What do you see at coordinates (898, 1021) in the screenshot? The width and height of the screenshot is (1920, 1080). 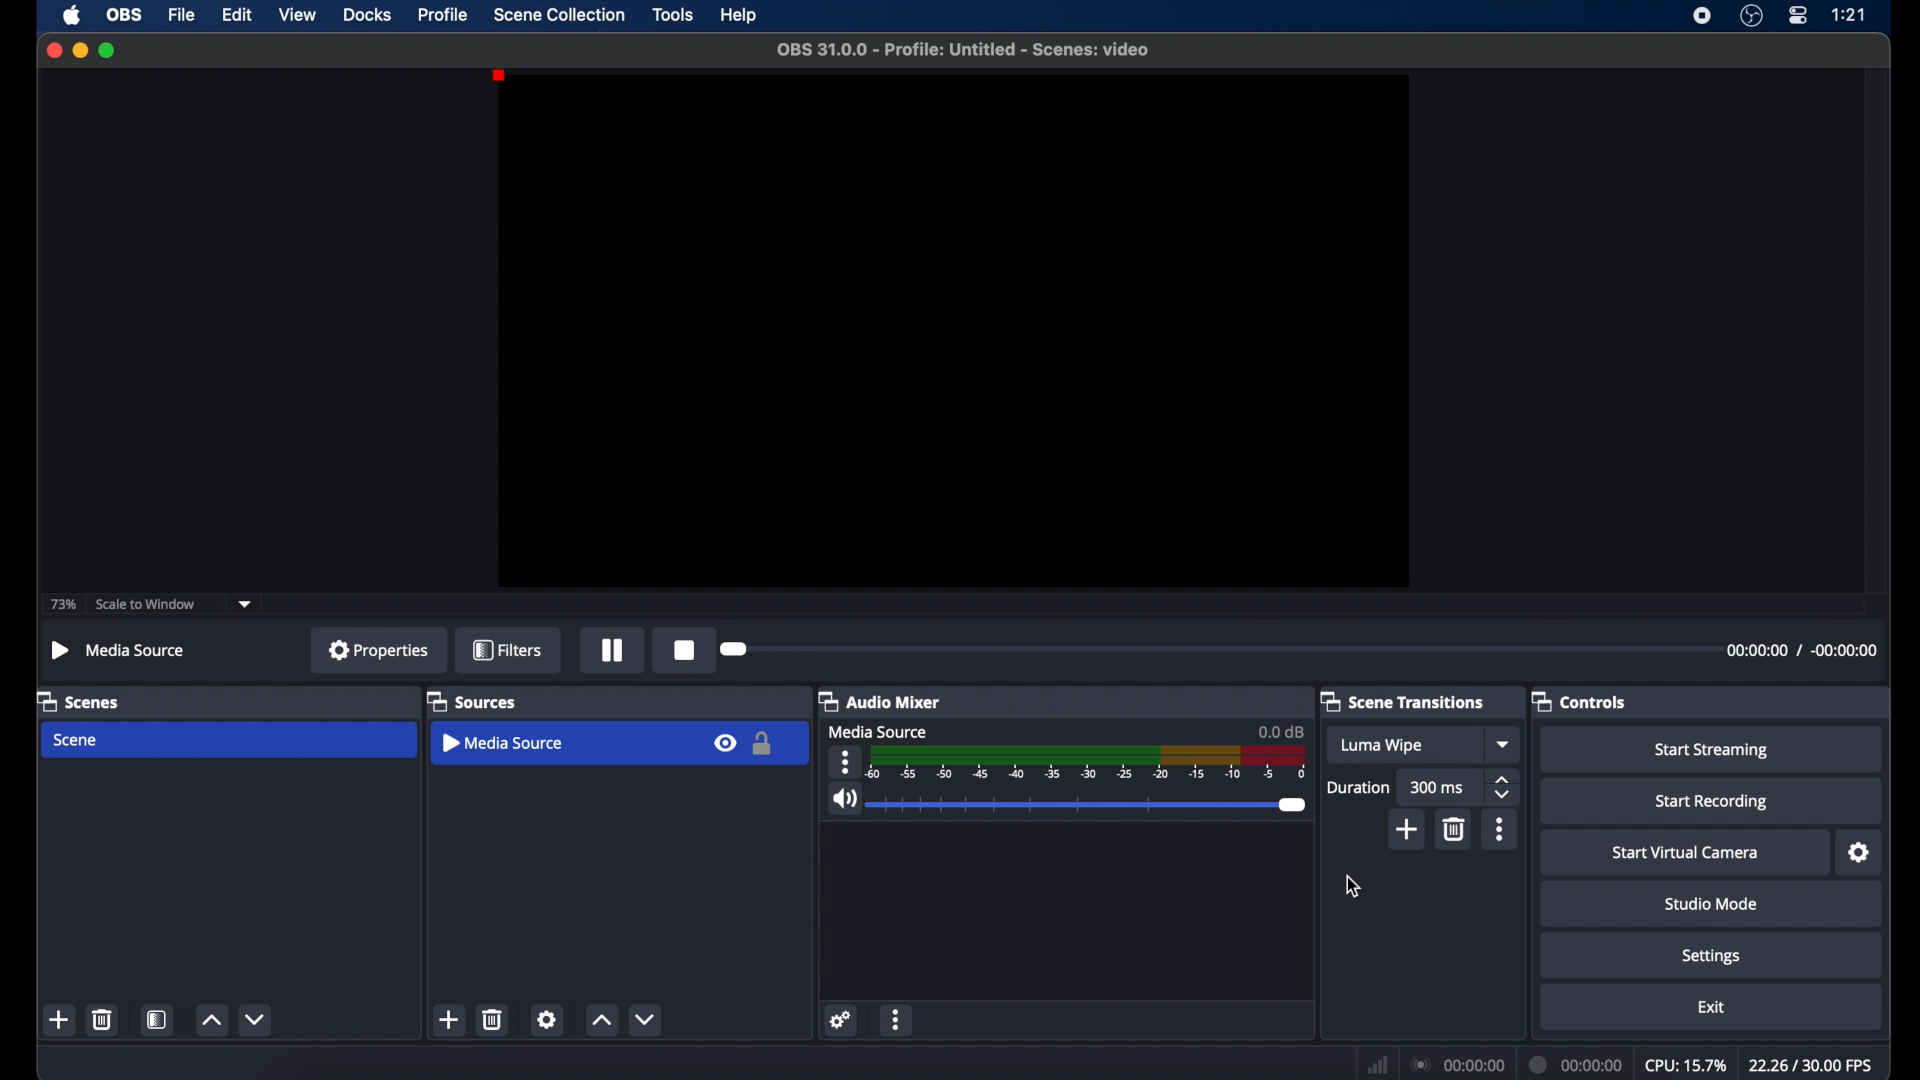 I see `more options` at bounding box center [898, 1021].